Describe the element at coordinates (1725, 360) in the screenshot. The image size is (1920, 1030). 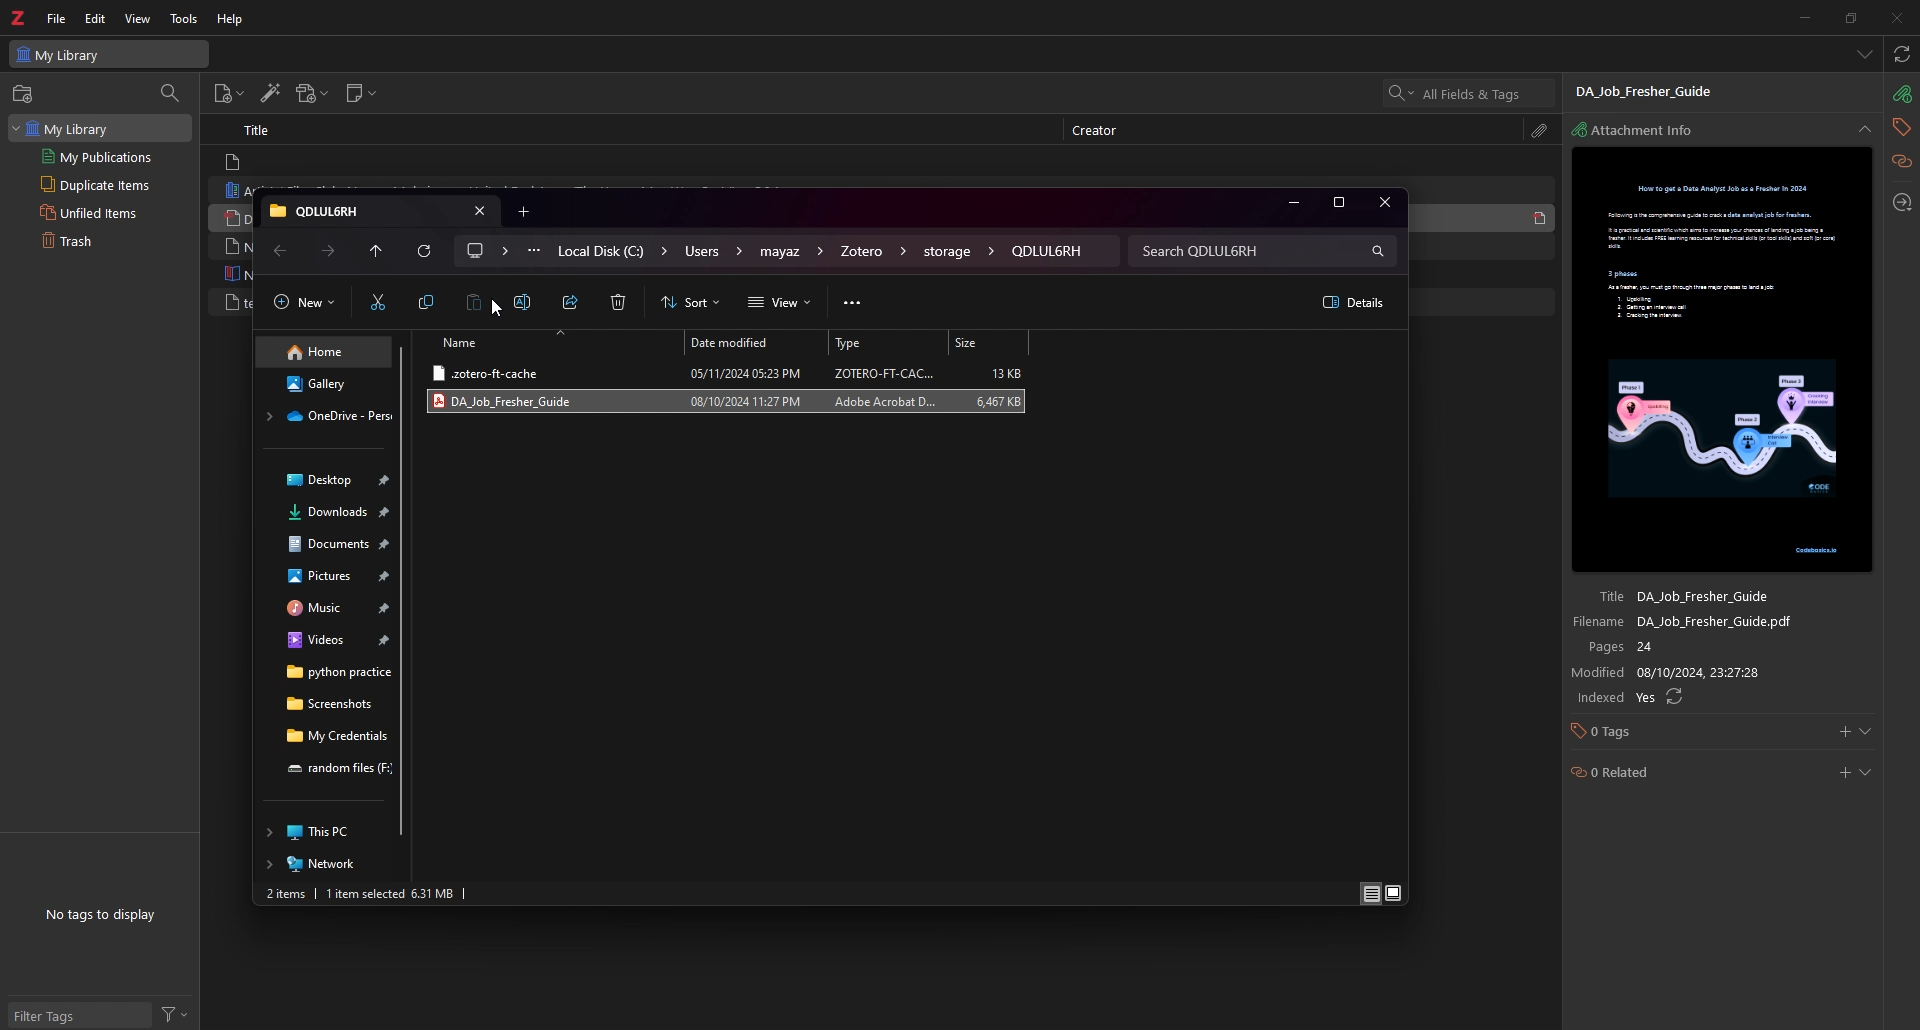
I see `file preview` at that location.